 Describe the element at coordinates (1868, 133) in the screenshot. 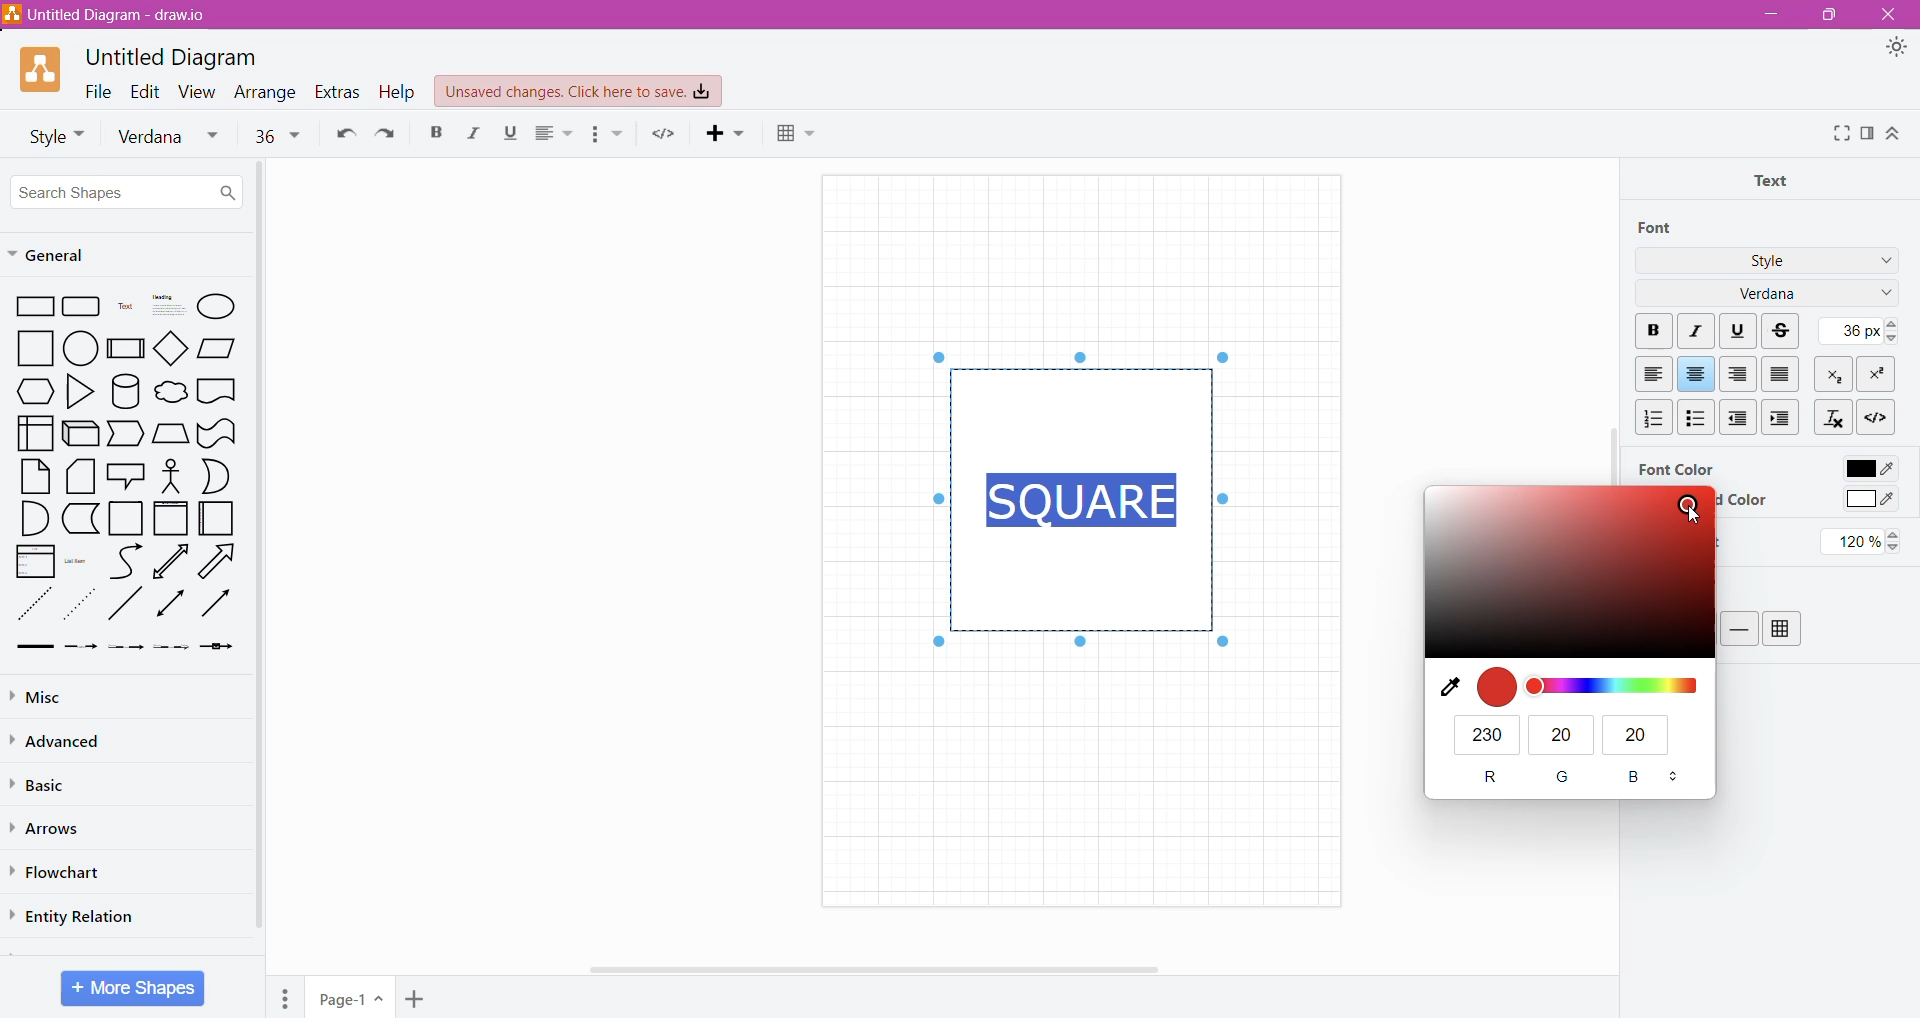

I see `Format` at that location.